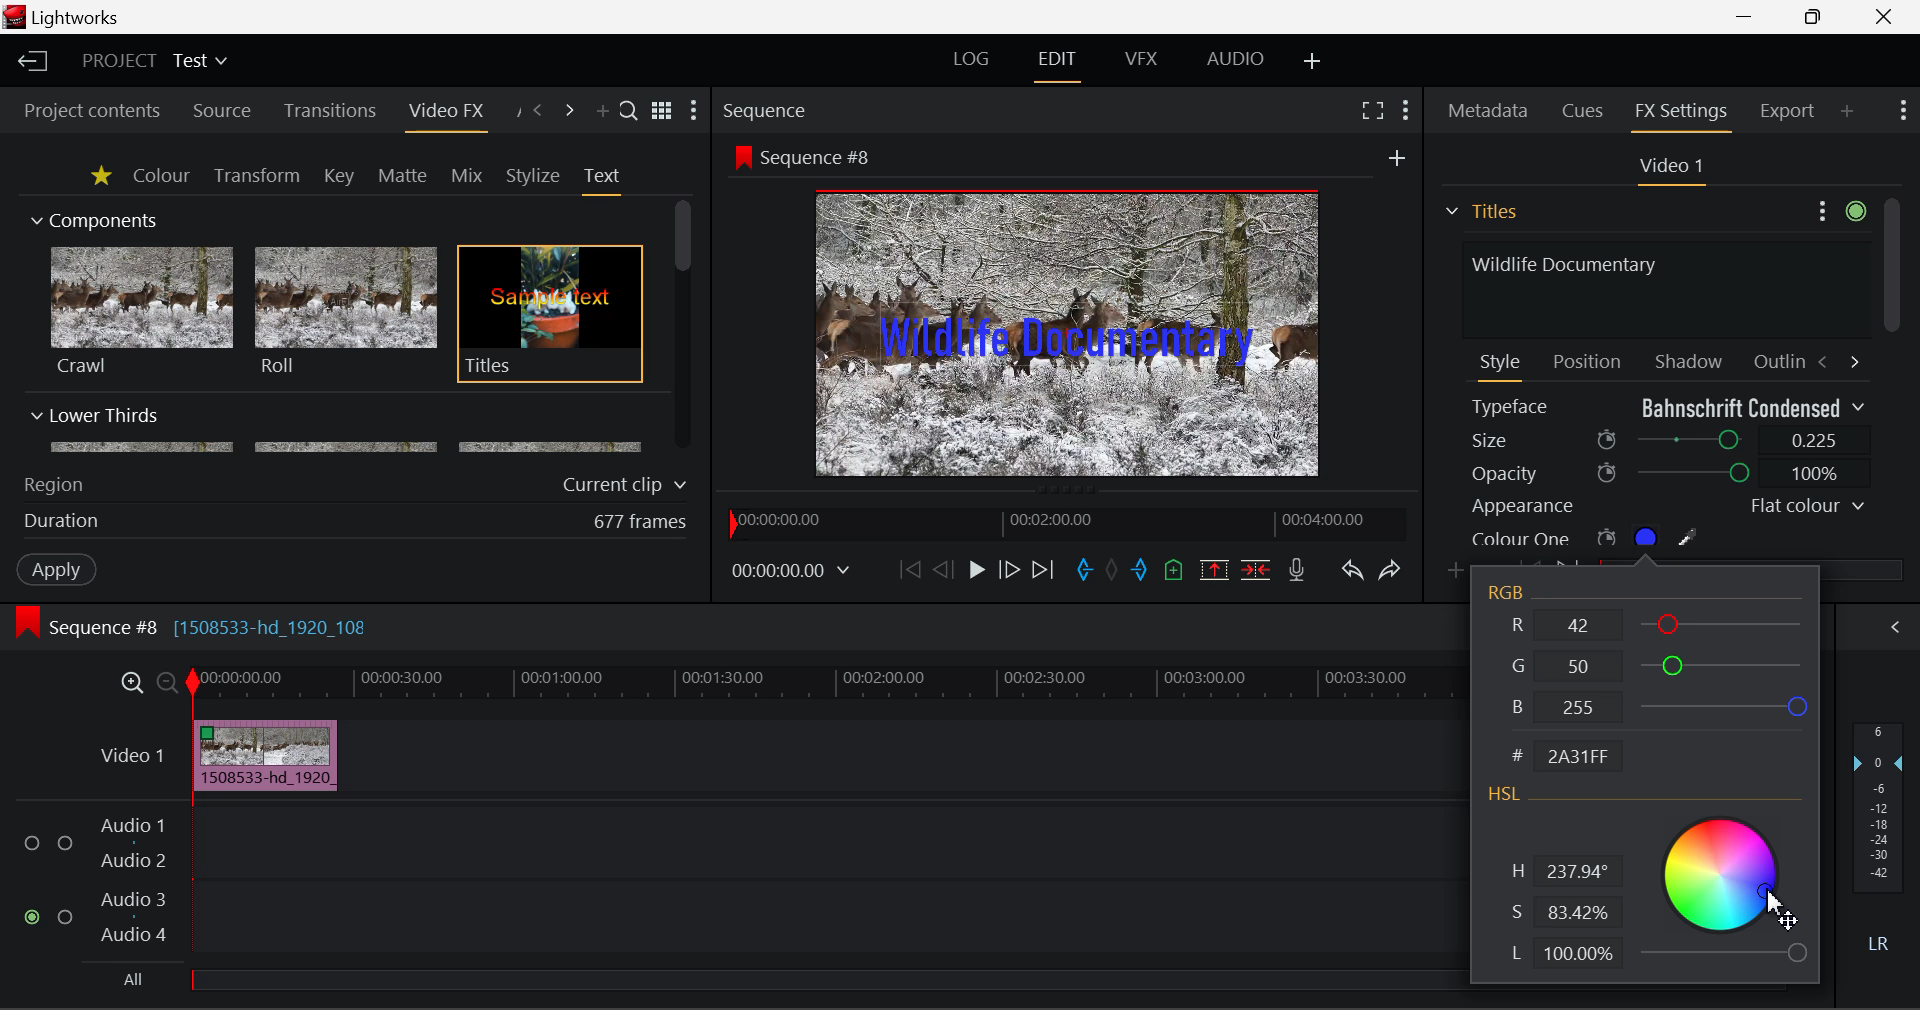  Describe the element at coordinates (1481, 211) in the screenshot. I see `Titles Section` at that location.